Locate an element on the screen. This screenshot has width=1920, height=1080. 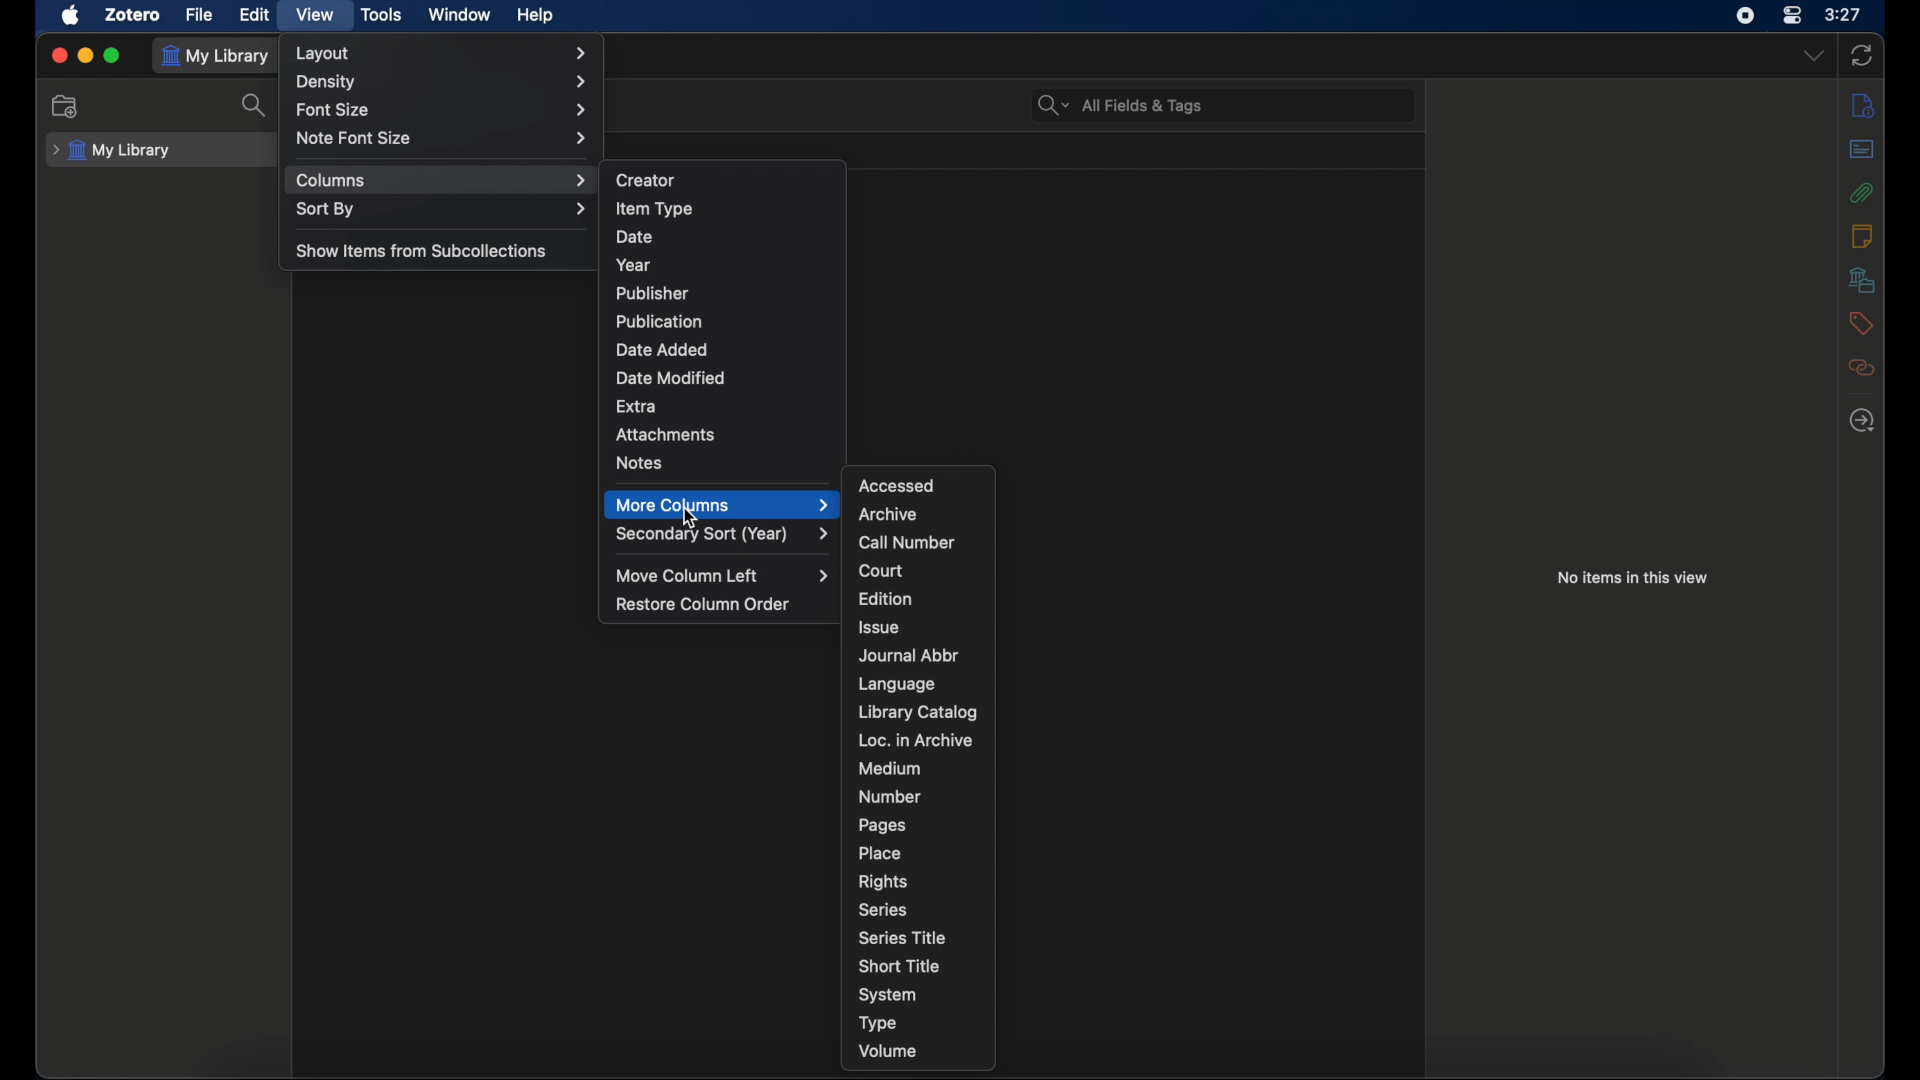
window is located at coordinates (460, 14).